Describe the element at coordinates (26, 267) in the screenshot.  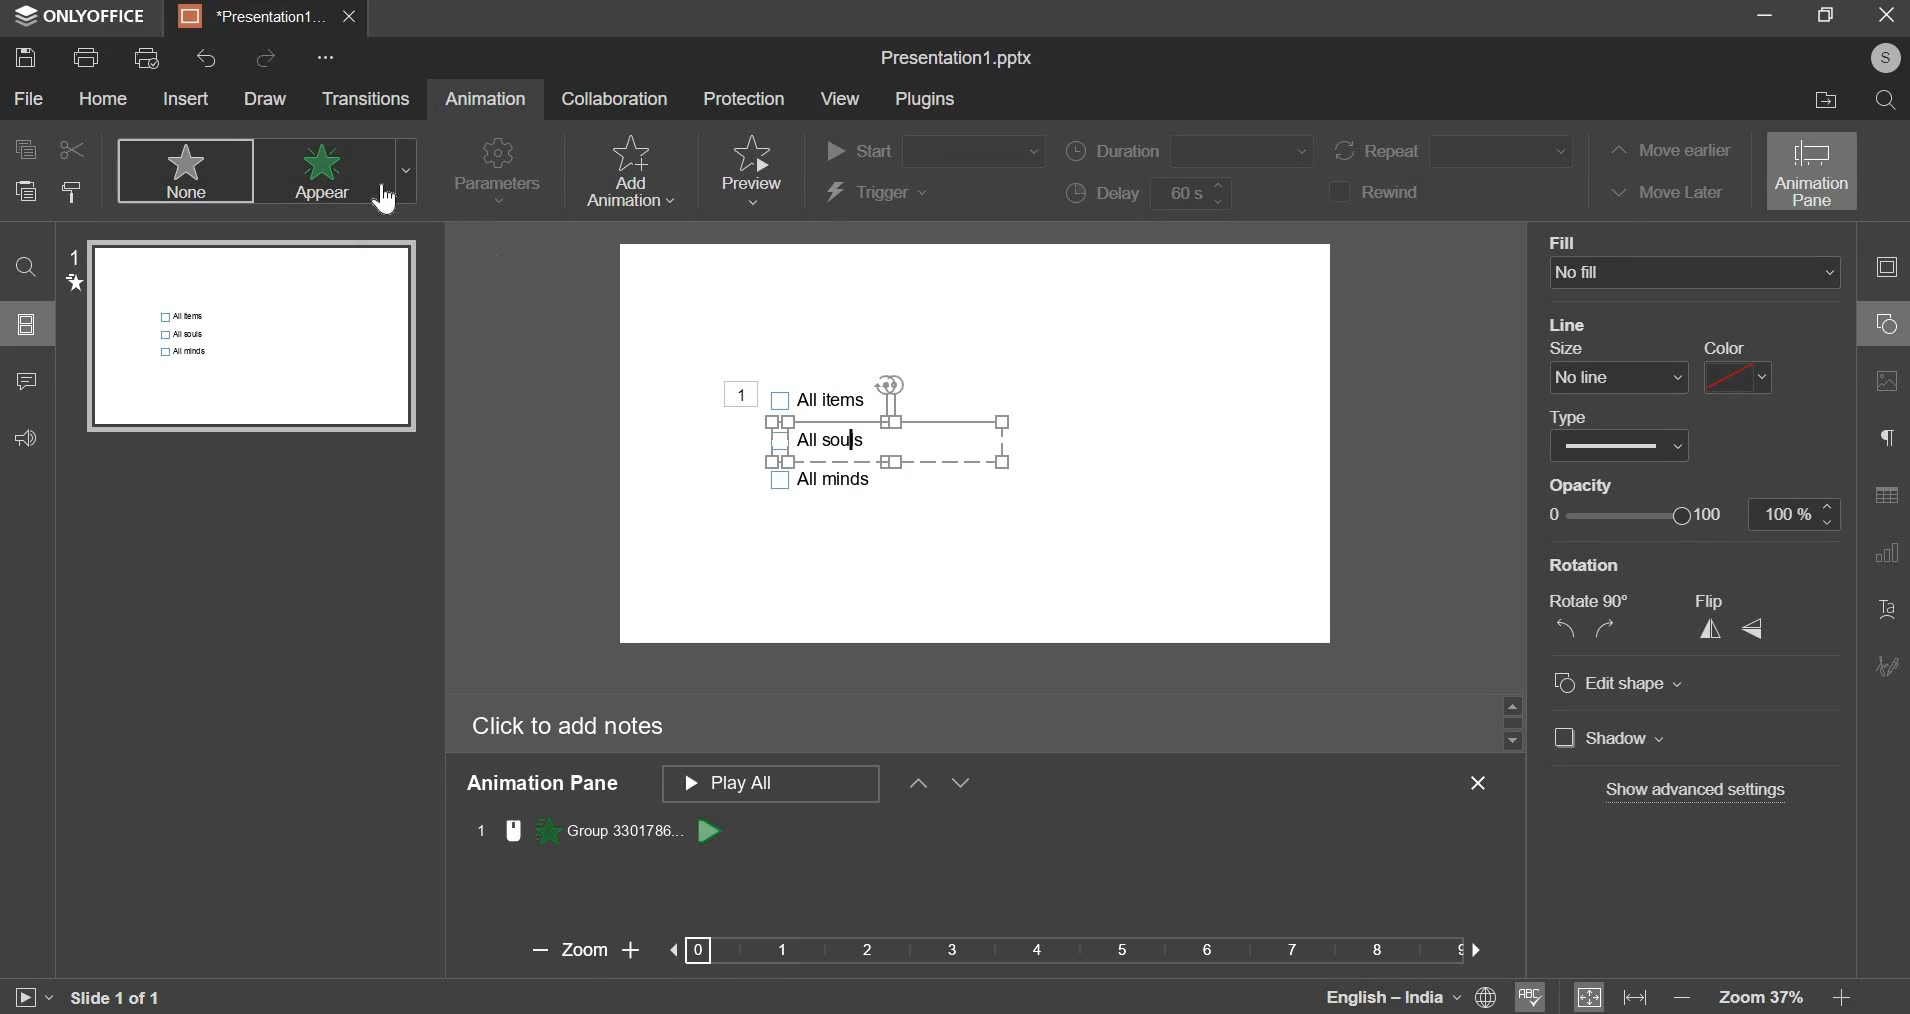
I see `find` at that location.